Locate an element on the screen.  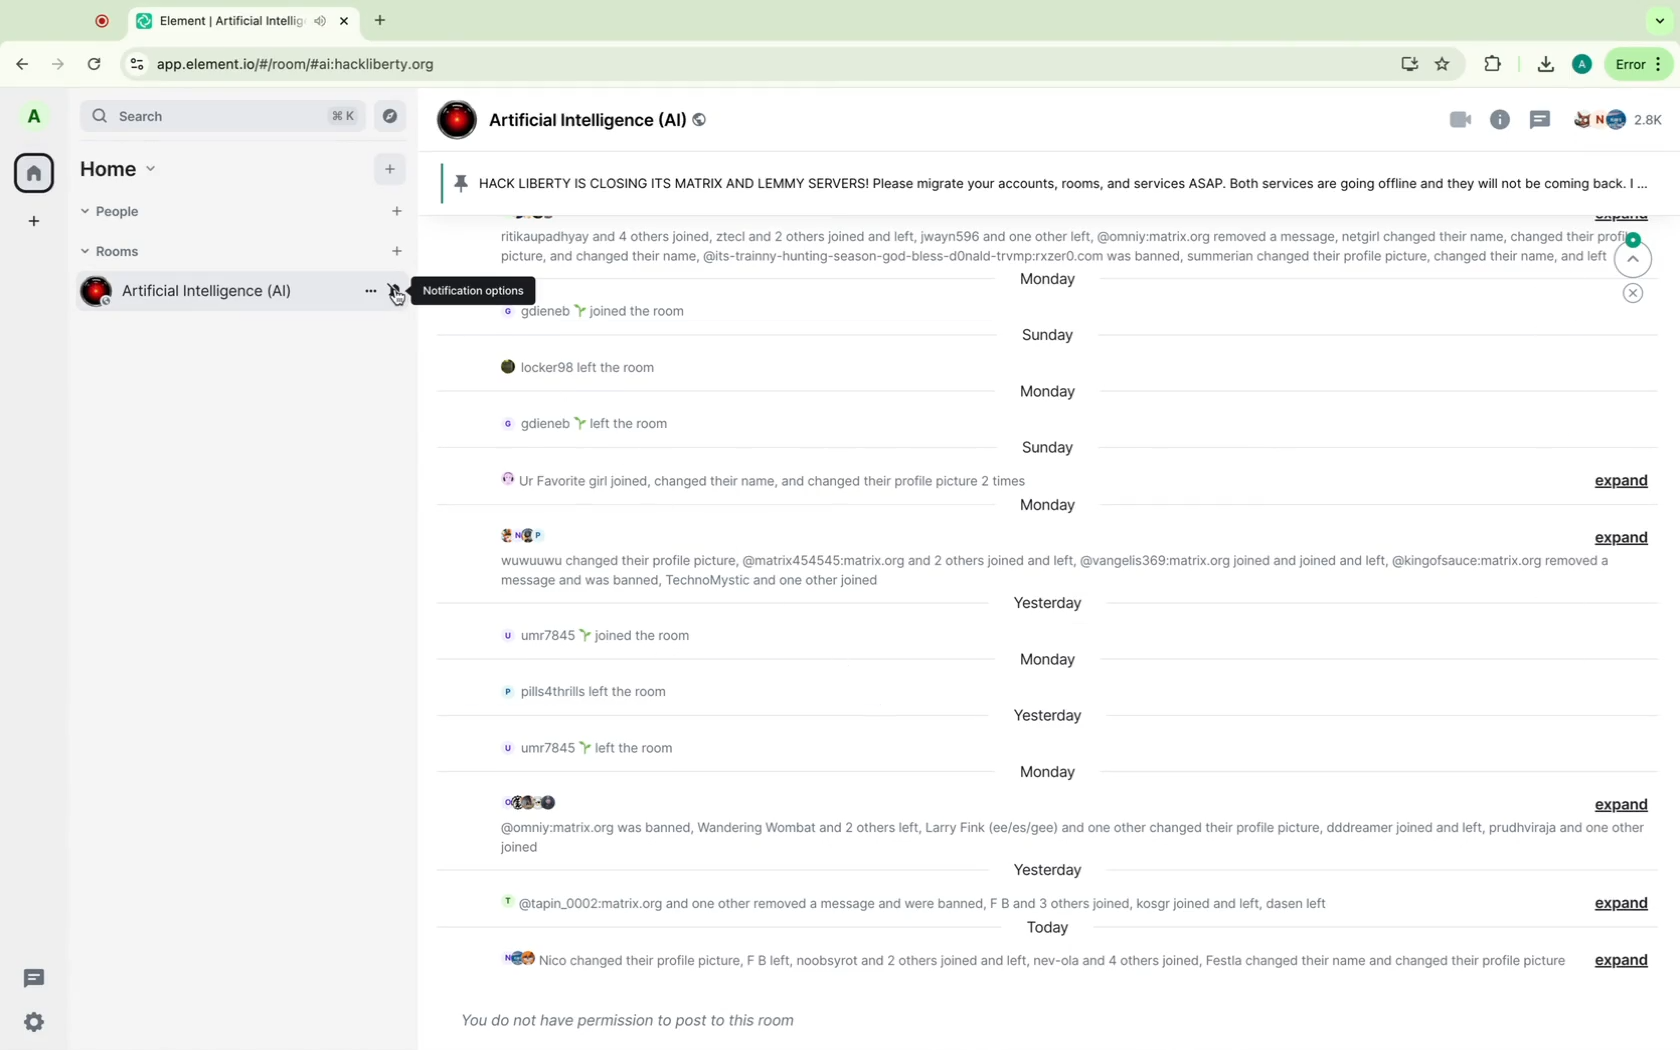
add rooms is located at coordinates (395, 254).